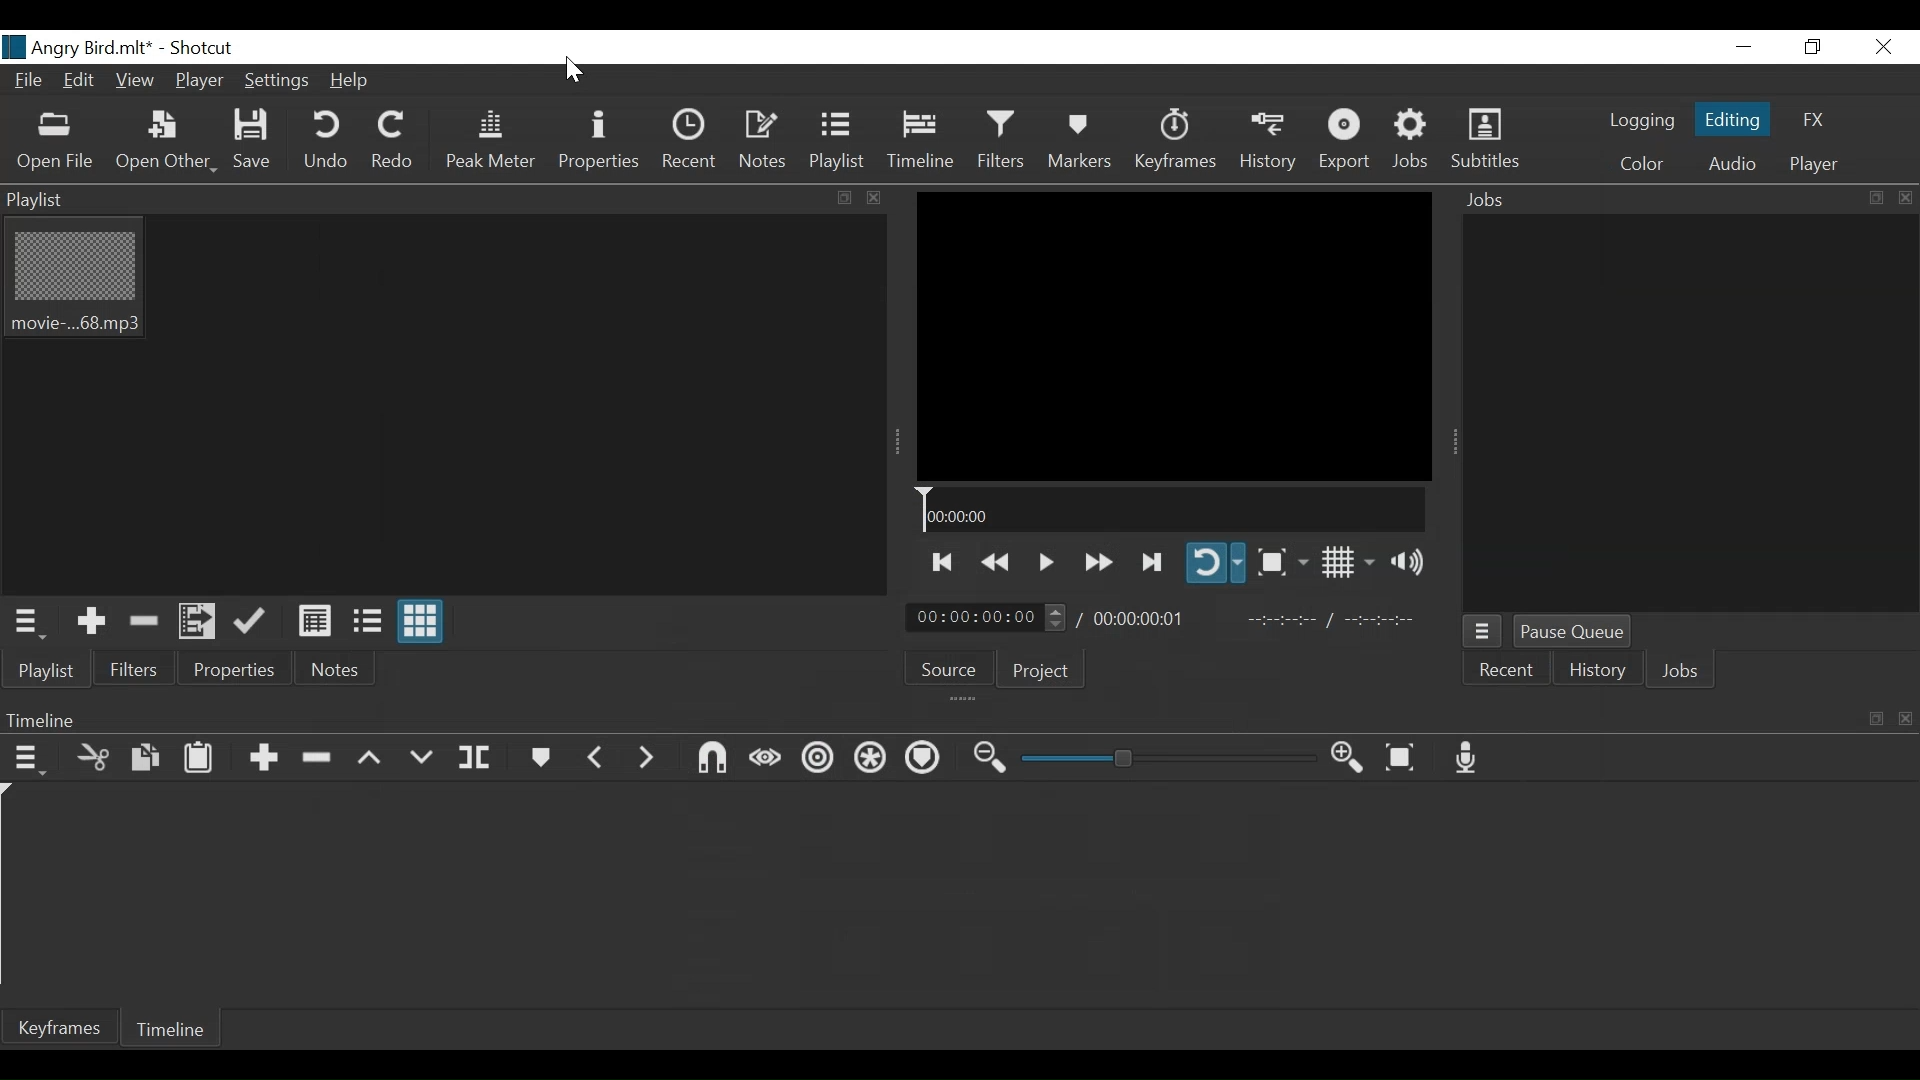 This screenshot has height=1080, width=1920. What do you see at coordinates (387, 141) in the screenshot?
I see `Redo` at bounding box center [387, 141].